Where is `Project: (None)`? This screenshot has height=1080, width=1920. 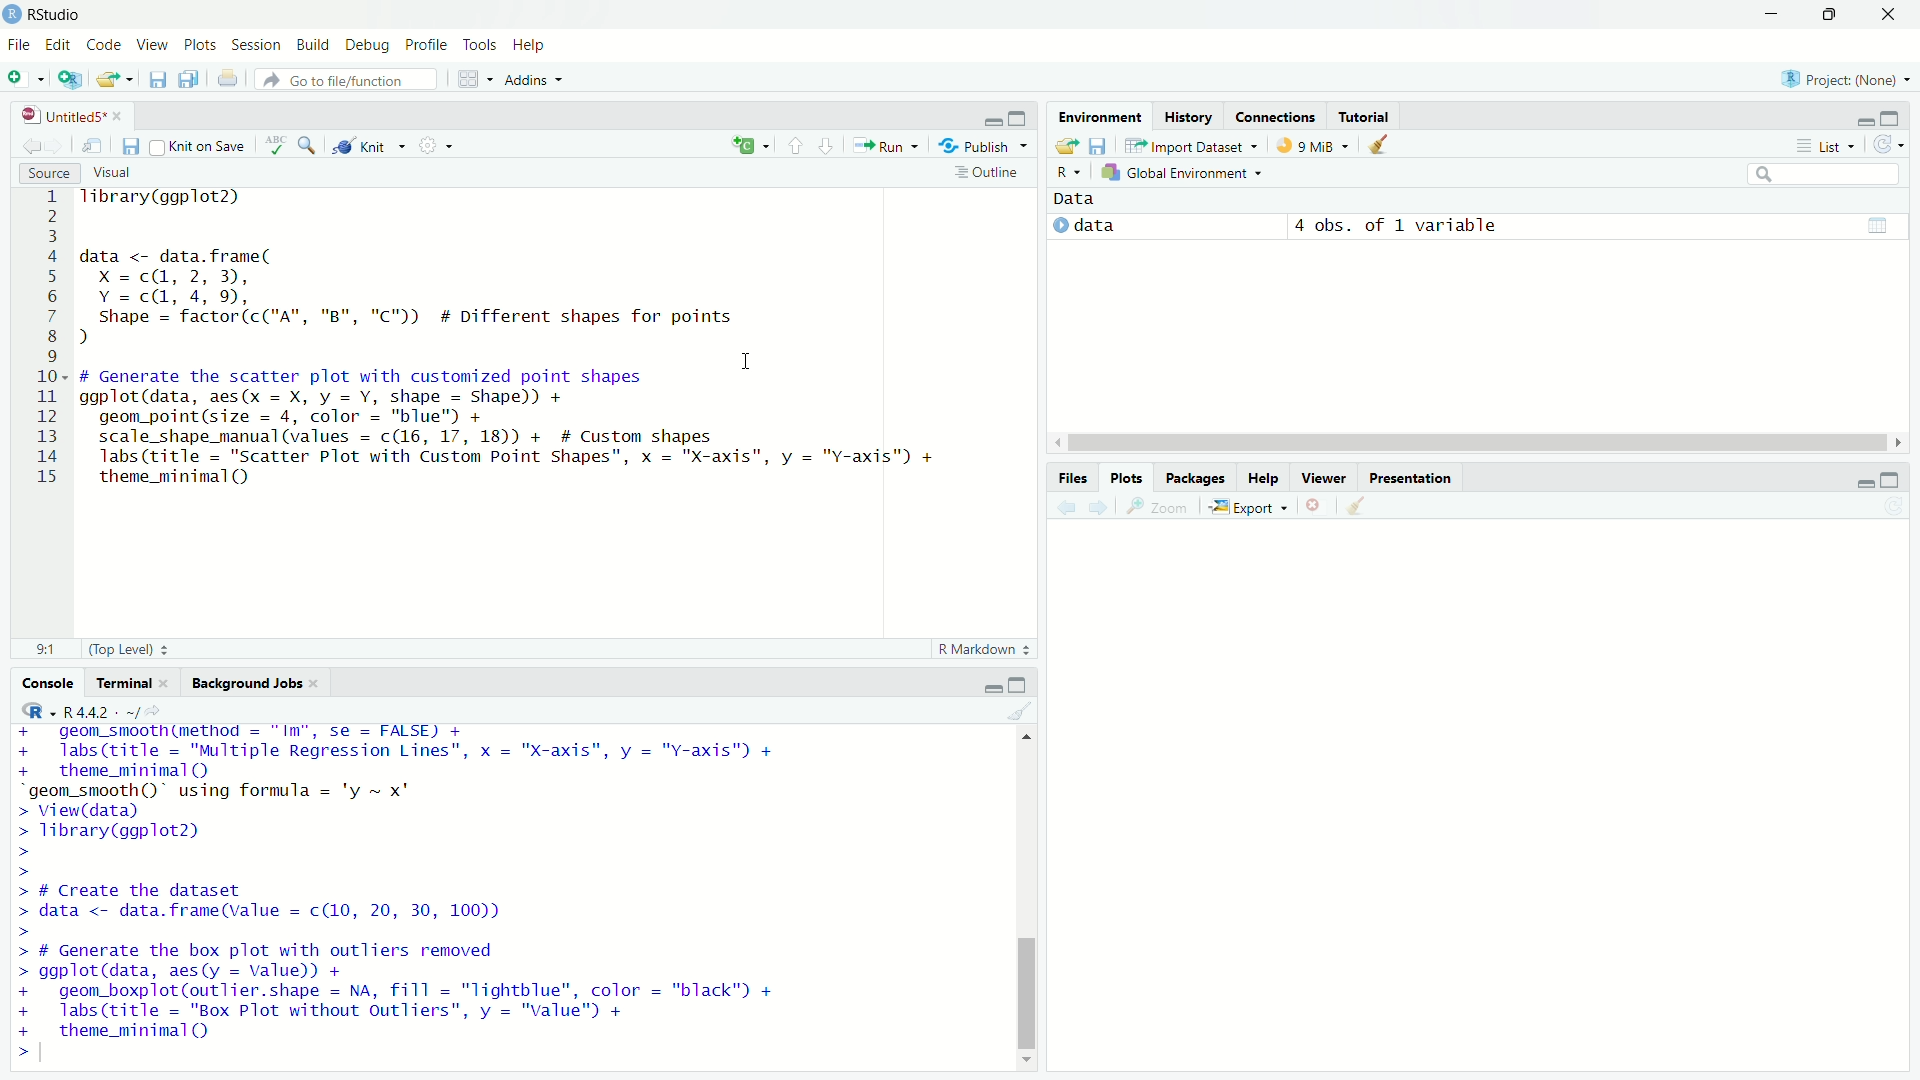 Project: (None) is located at coordinates (1844, 79).